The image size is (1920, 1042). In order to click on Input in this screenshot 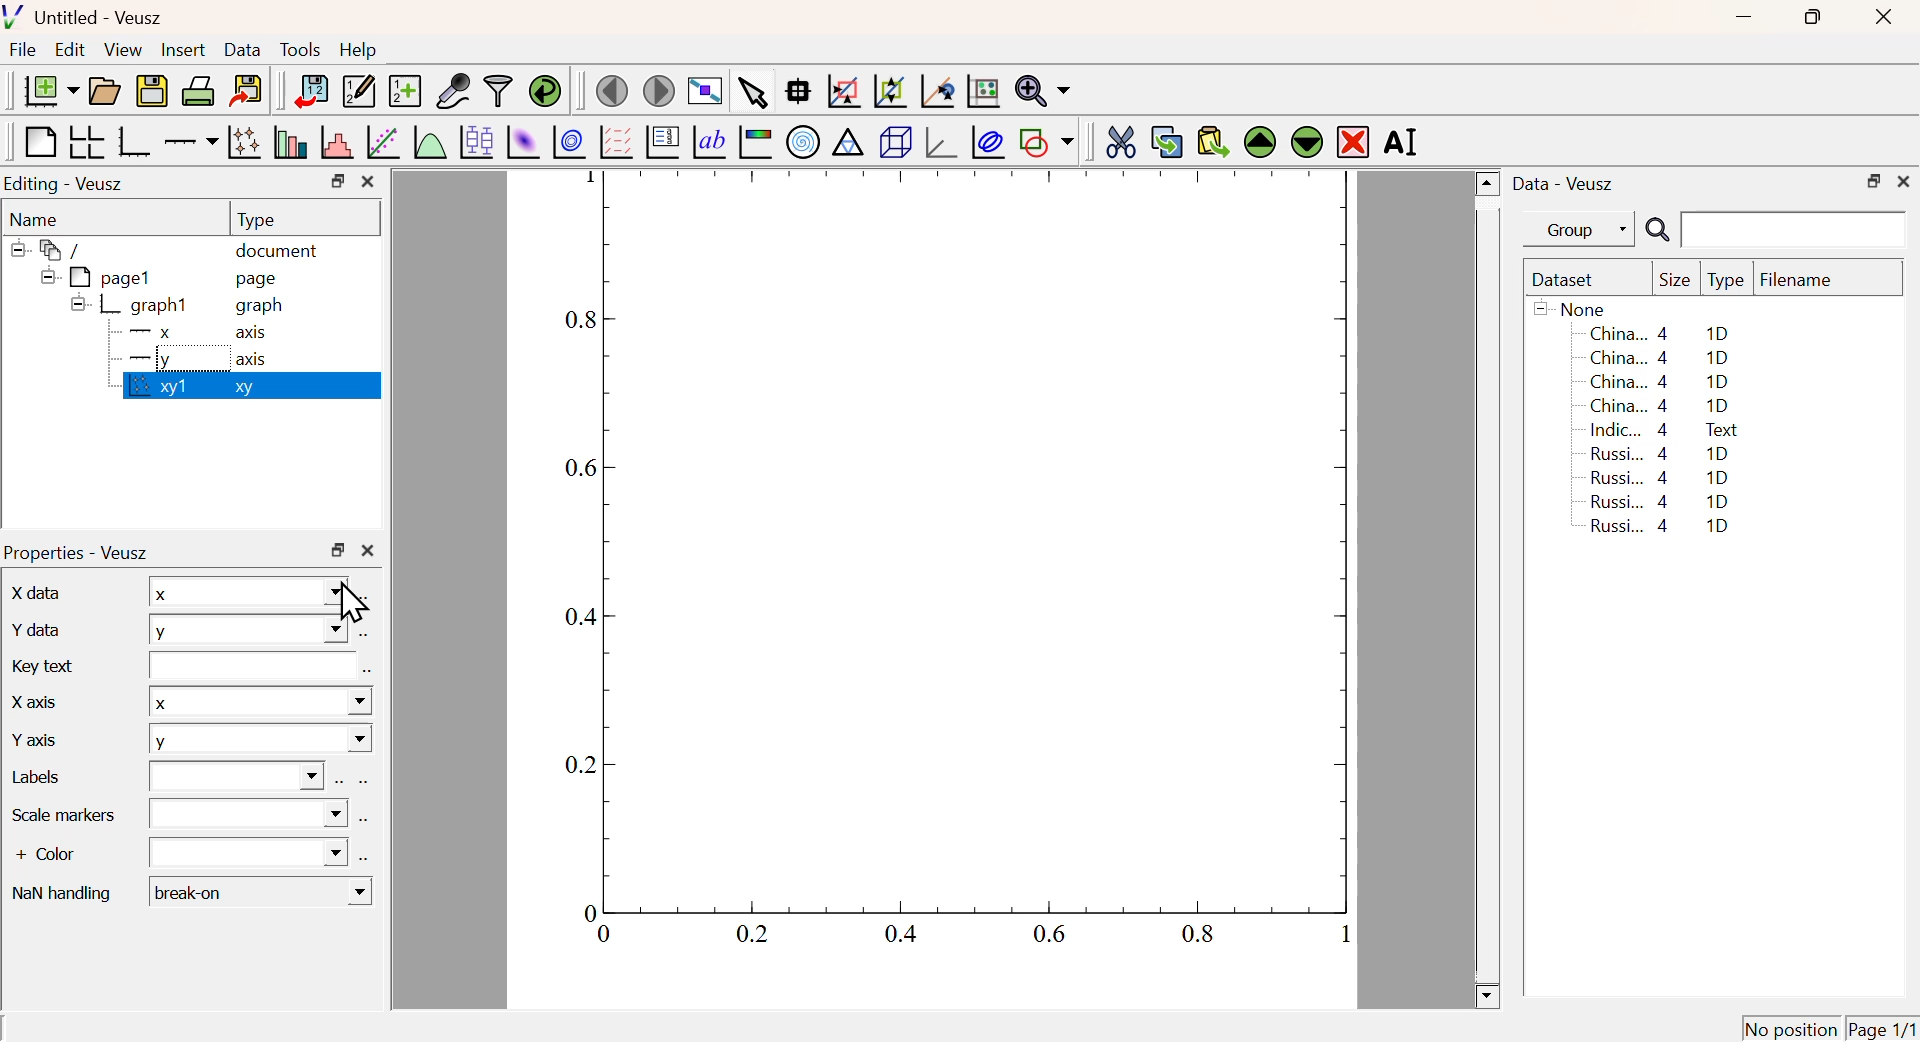, I will do `click(246, 665)`.